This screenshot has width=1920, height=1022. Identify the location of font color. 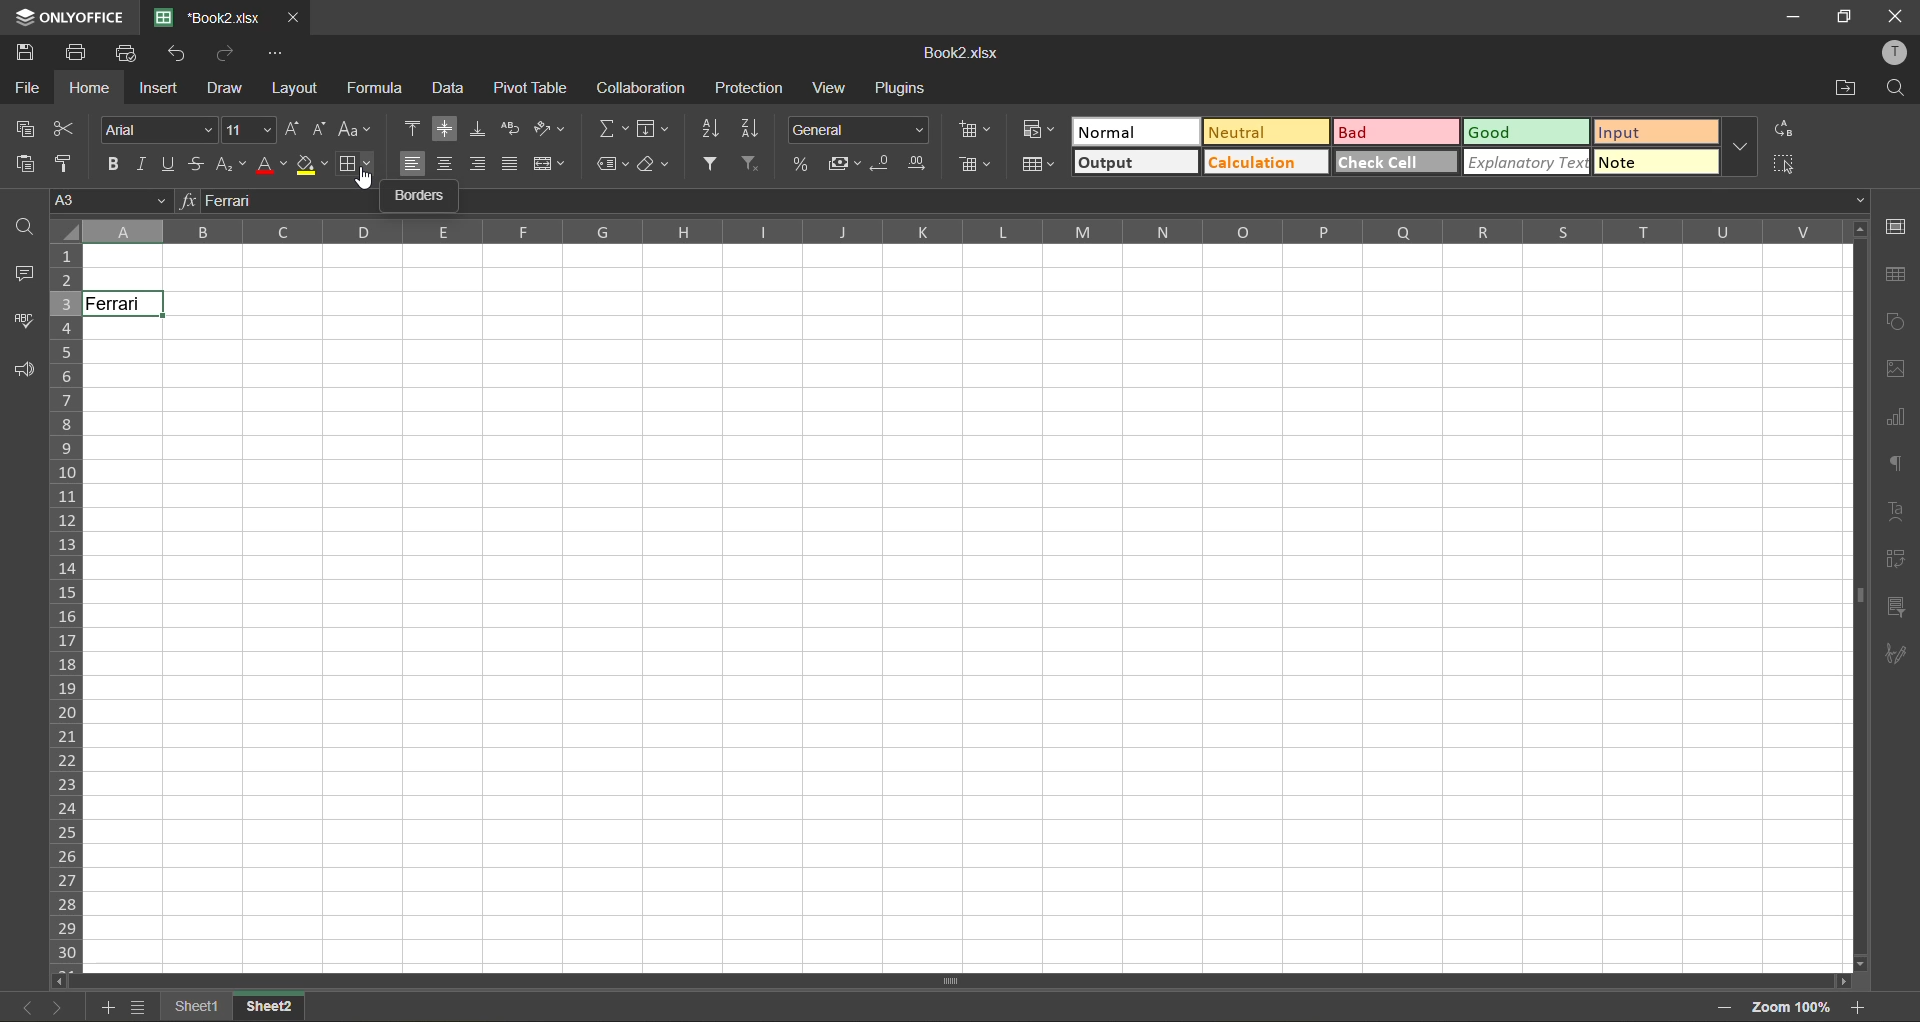
(271, 165).